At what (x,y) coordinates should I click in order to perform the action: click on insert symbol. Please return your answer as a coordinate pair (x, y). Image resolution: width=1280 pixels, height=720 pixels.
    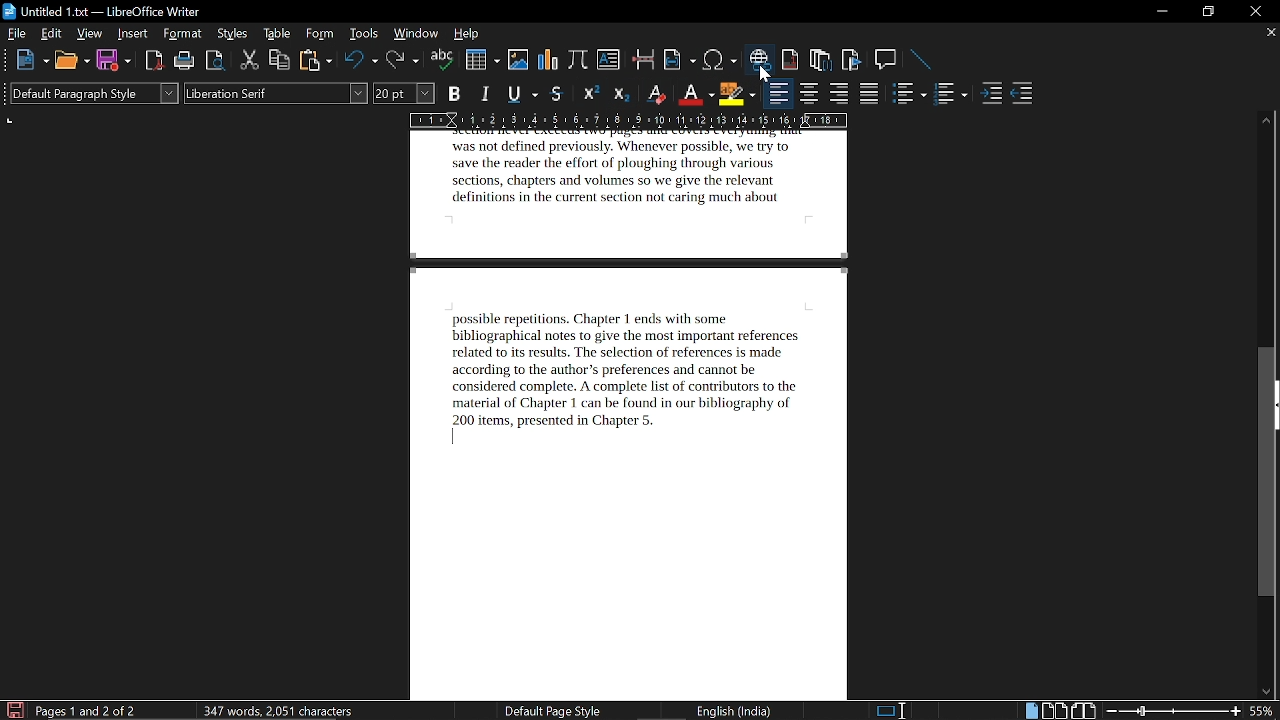
    Looking at the image, I should click on (719, 61).